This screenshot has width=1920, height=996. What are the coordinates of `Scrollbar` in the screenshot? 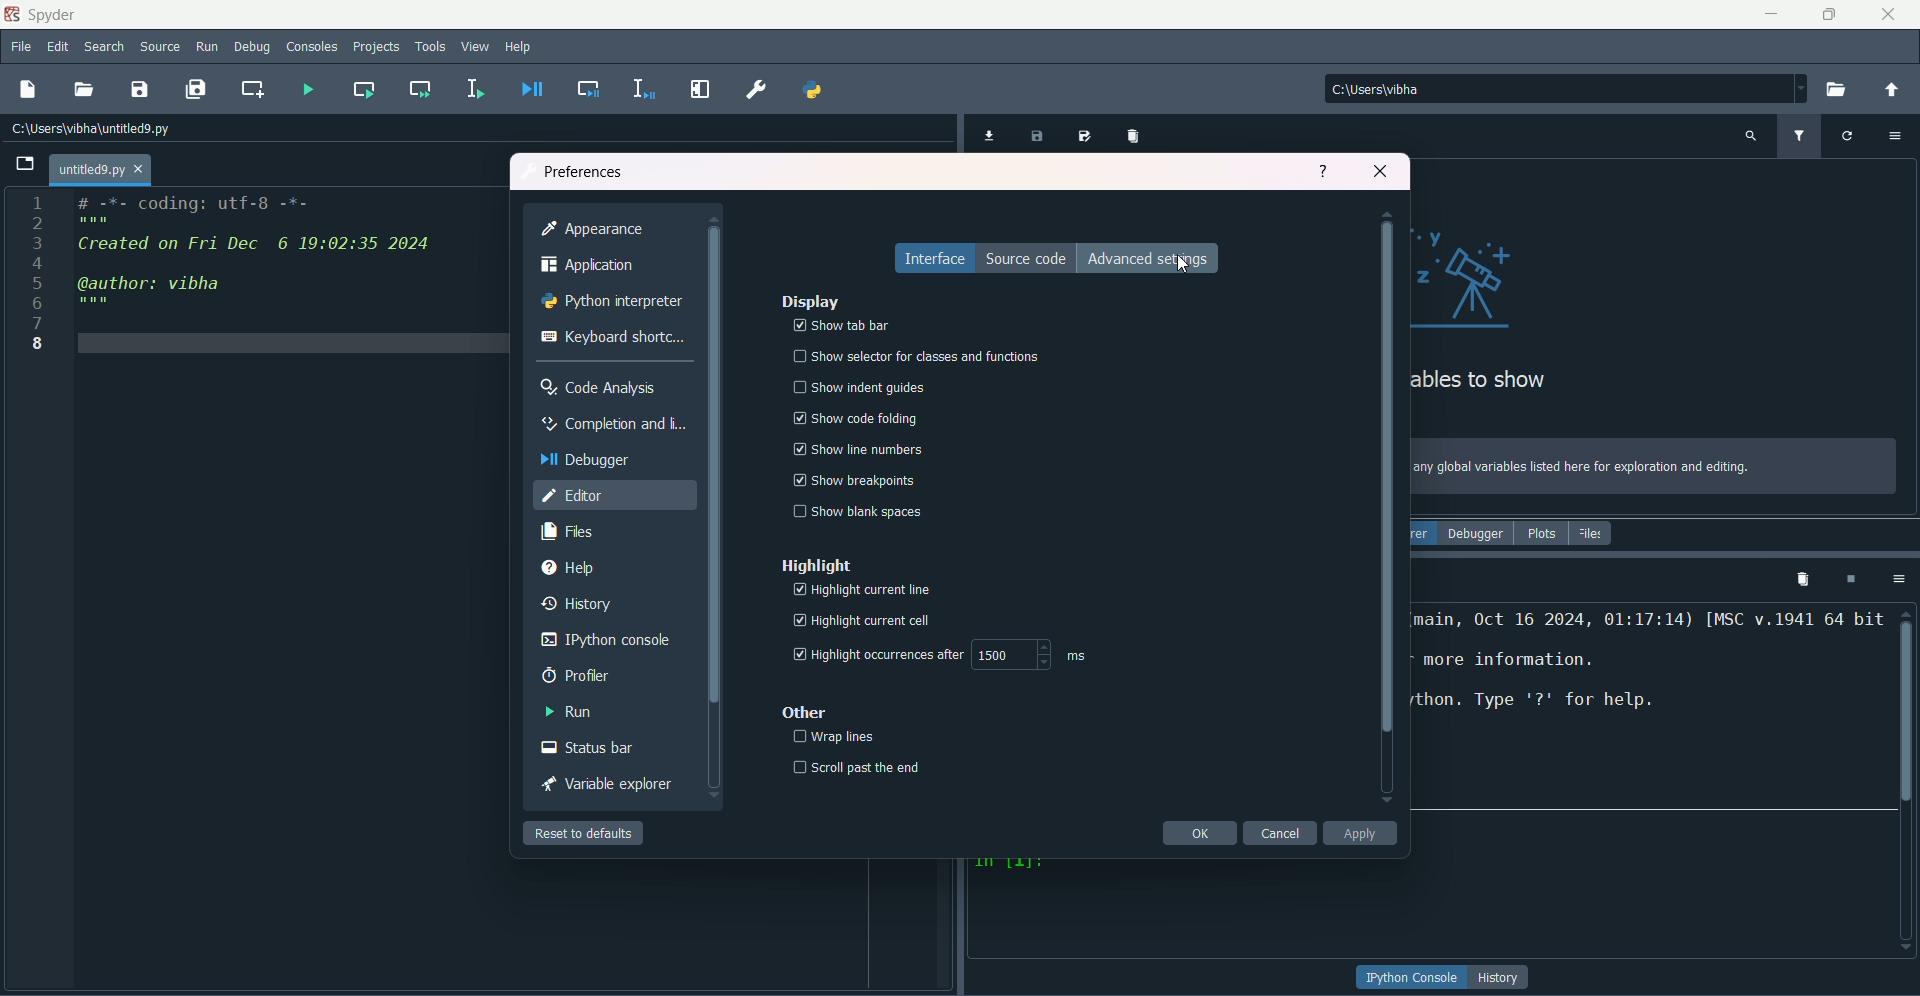 It's located at (715, 465).